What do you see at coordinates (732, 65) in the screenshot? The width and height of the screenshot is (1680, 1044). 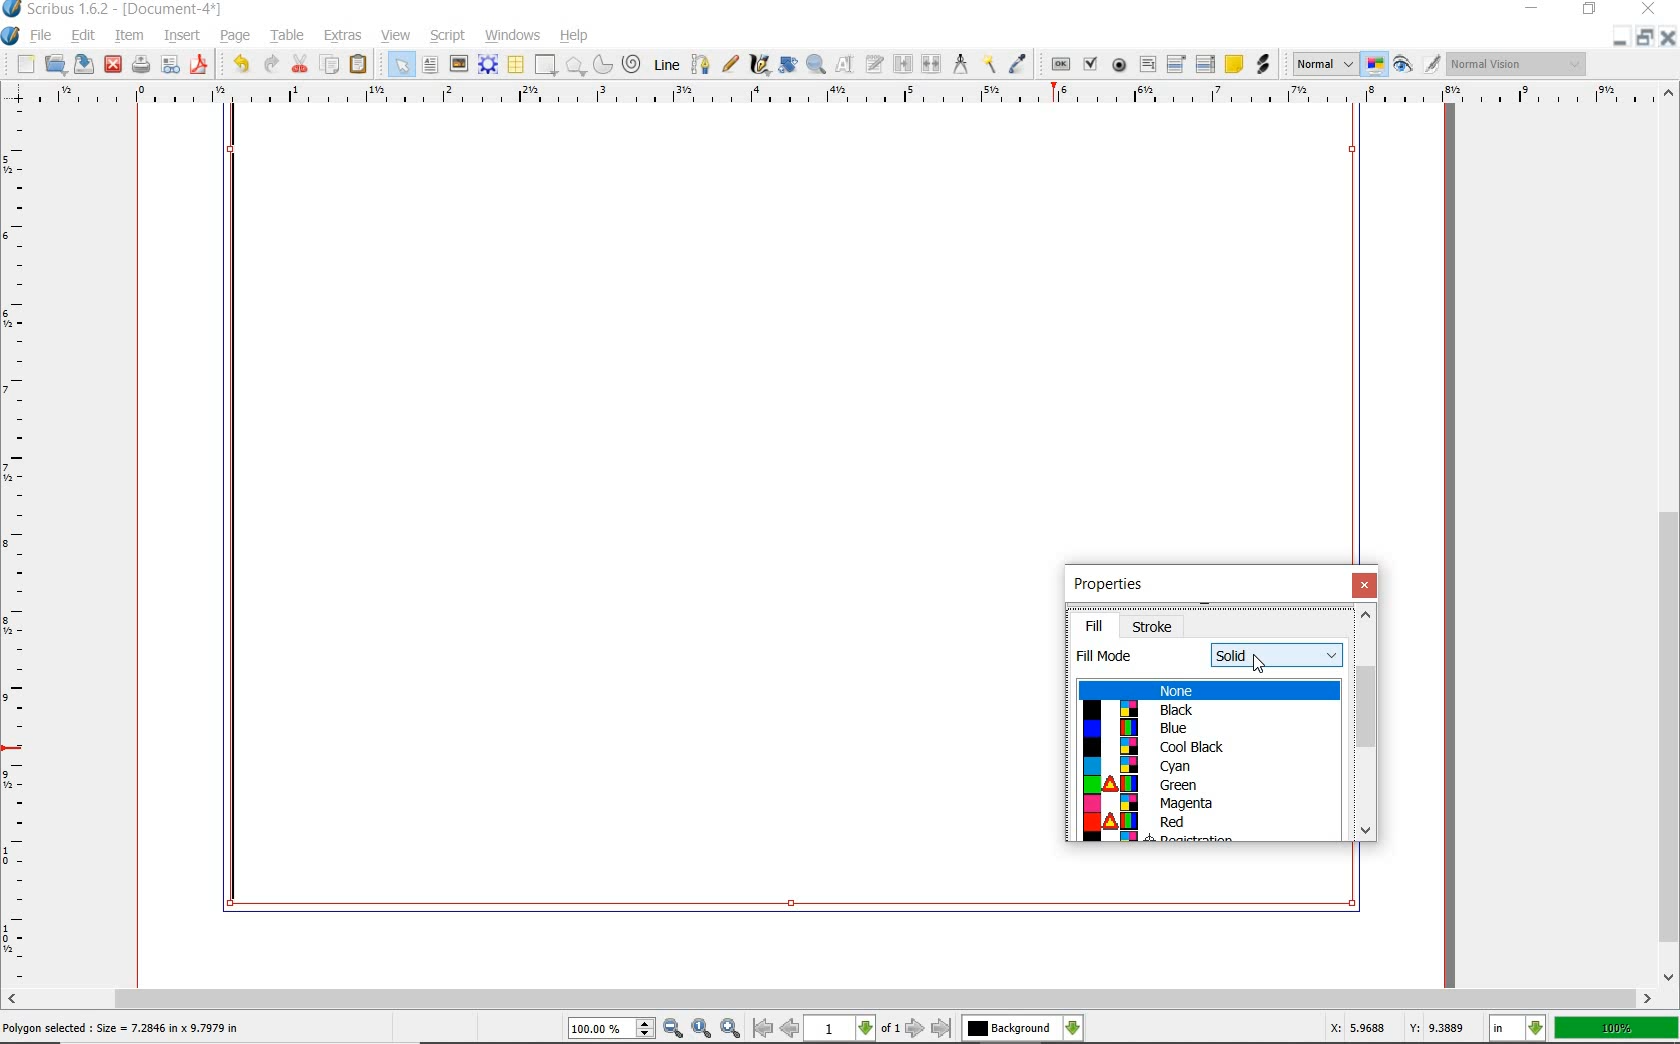 I see `freehand line` at bounding box center [732, 65].